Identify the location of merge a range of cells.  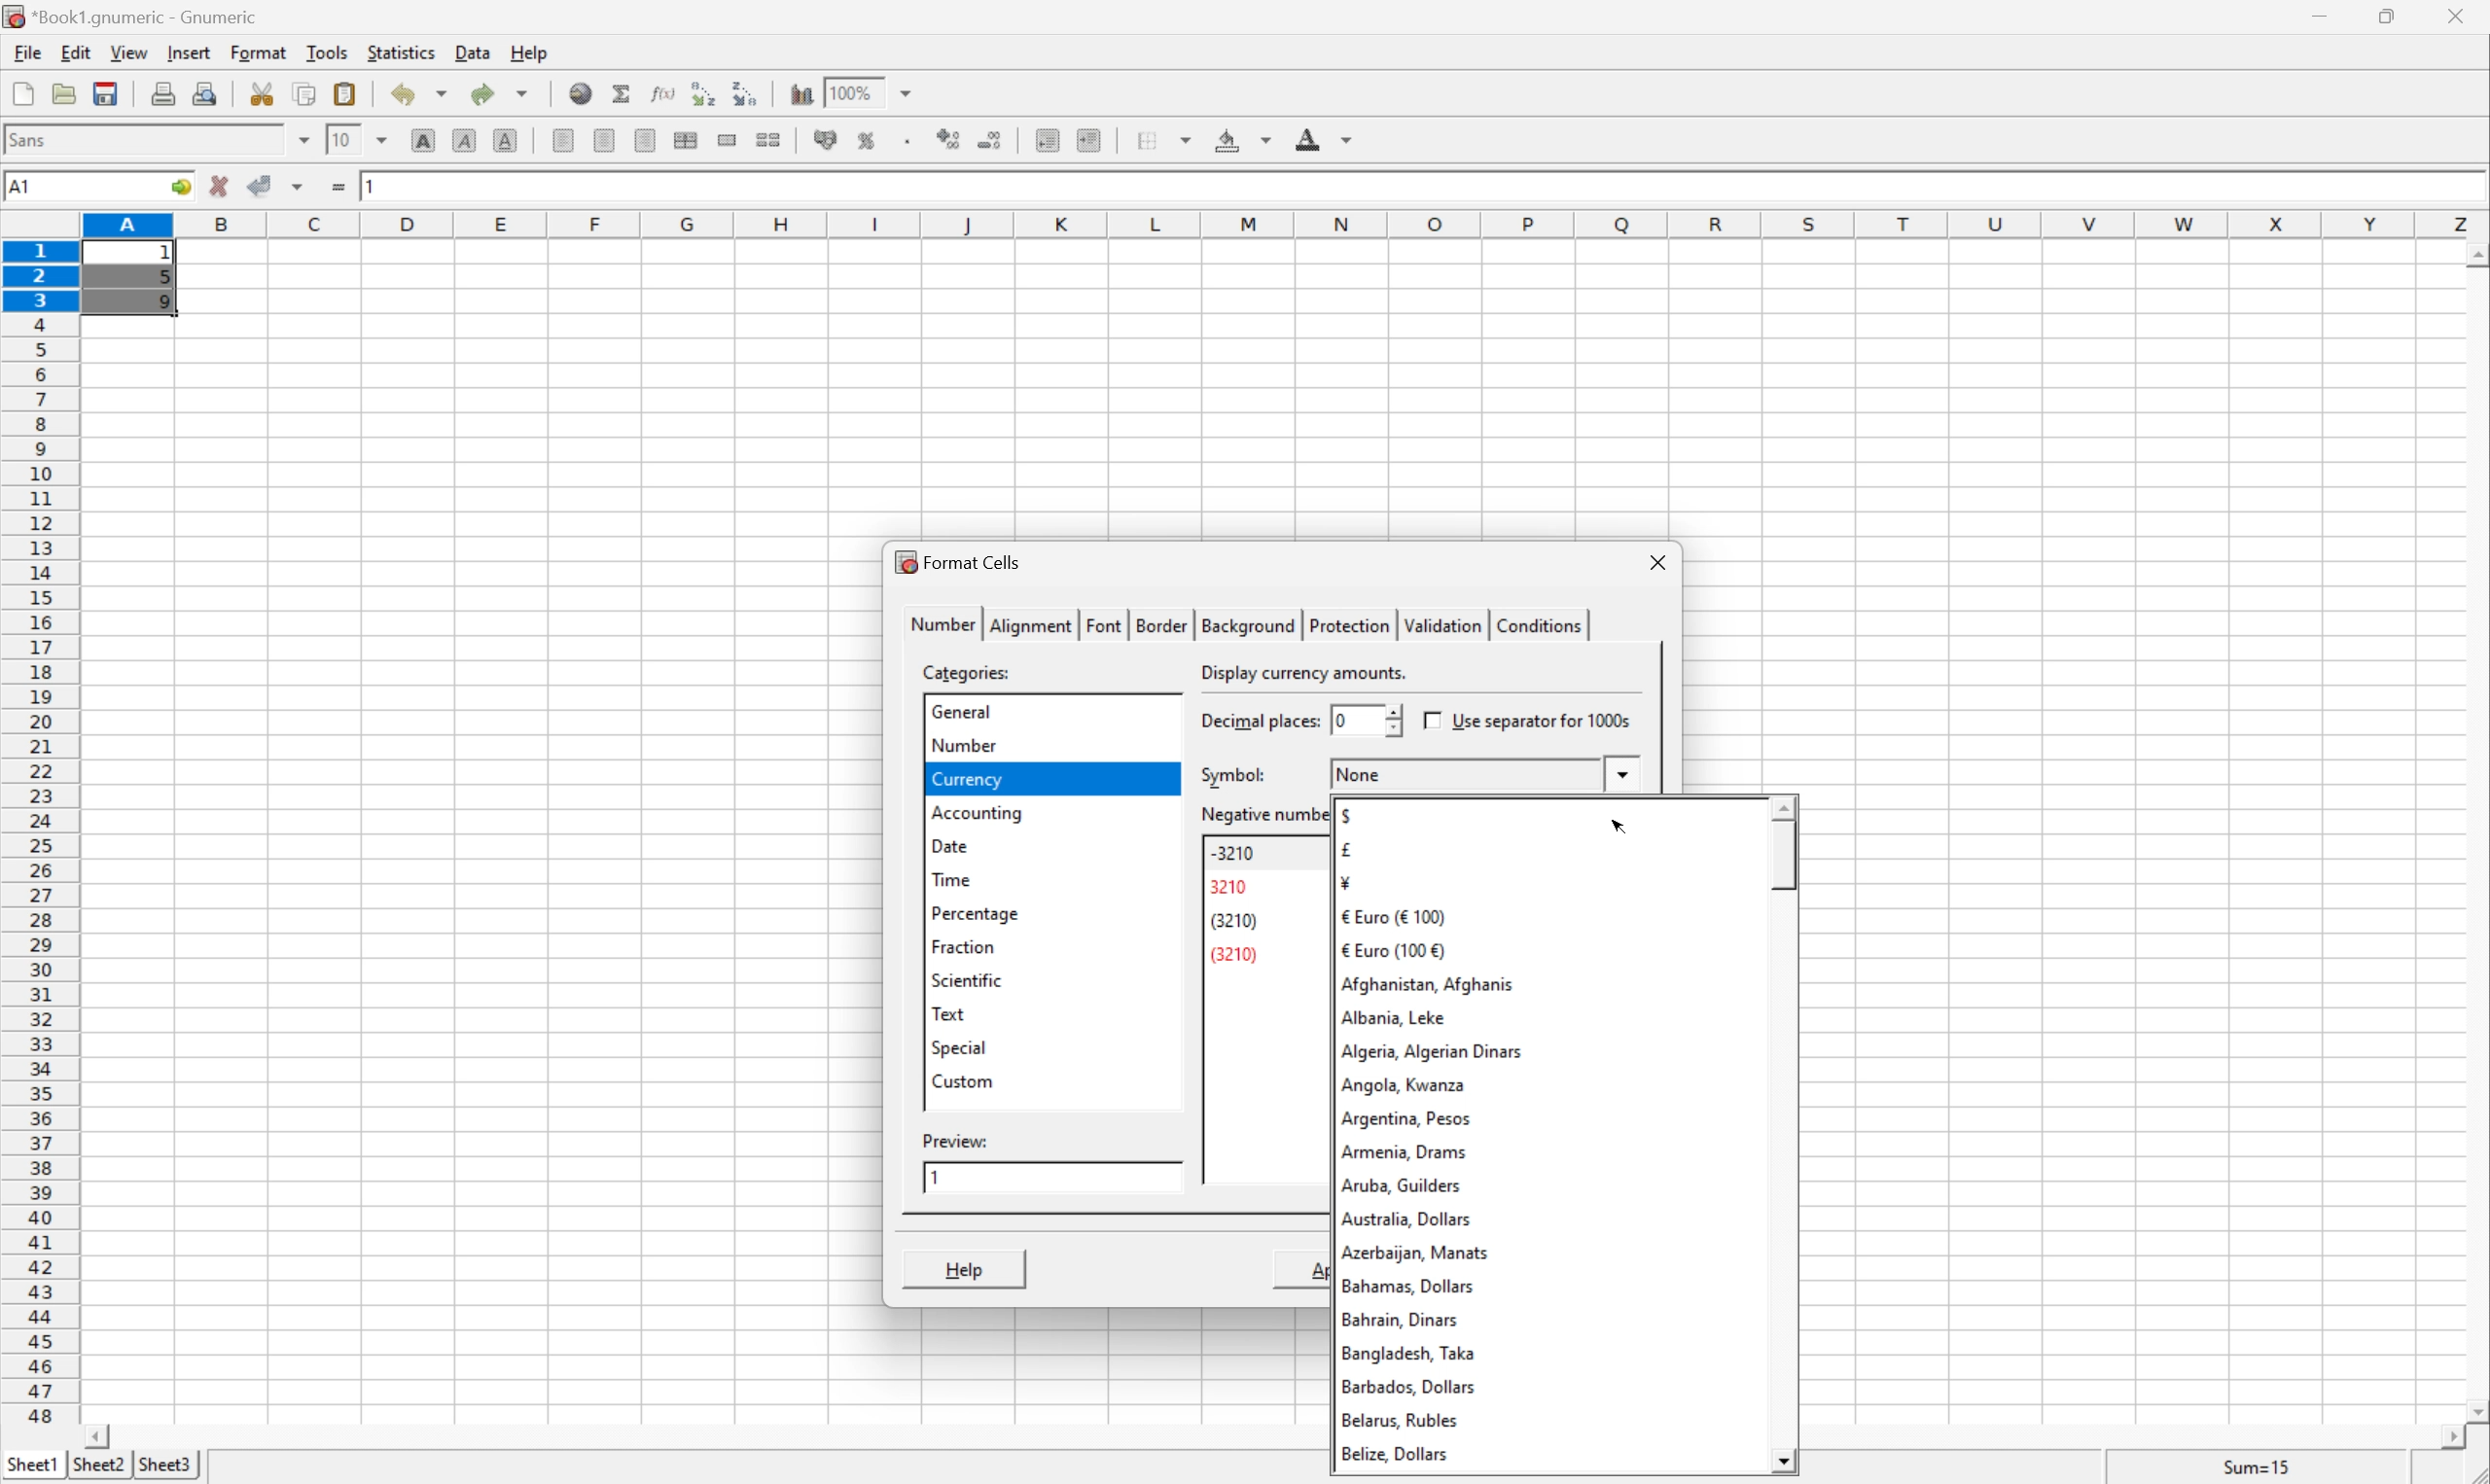
(733, 140).